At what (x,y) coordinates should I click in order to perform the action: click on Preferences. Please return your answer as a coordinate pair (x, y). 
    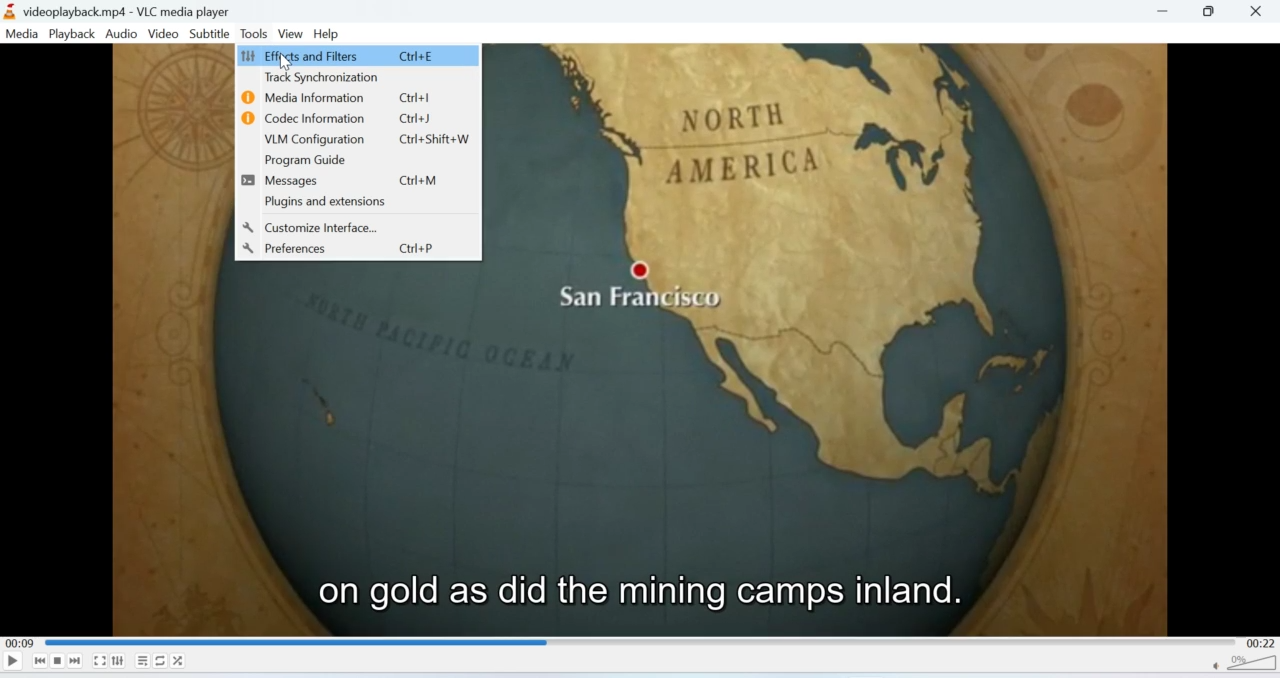
    Looking at the image, I should click on (298, 248).